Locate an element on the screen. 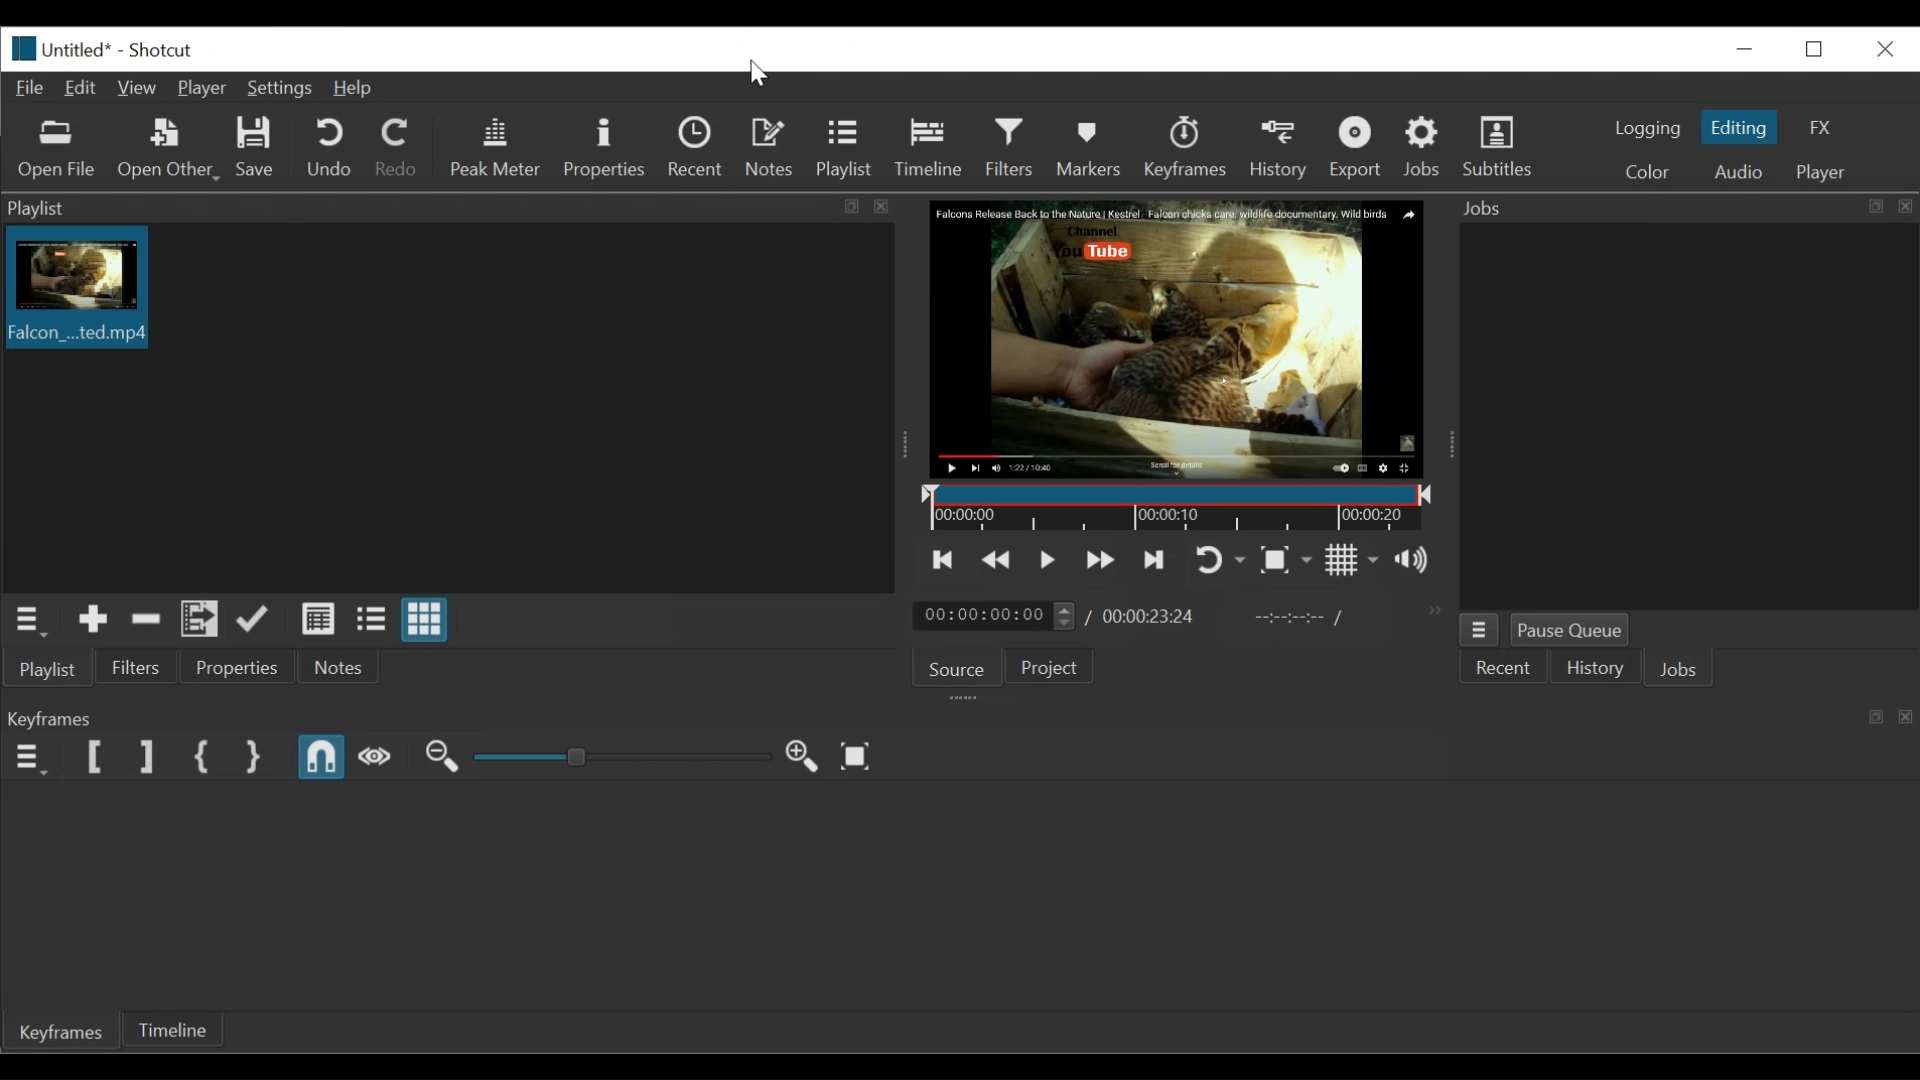  Redo is located at coordinates (401, 149).